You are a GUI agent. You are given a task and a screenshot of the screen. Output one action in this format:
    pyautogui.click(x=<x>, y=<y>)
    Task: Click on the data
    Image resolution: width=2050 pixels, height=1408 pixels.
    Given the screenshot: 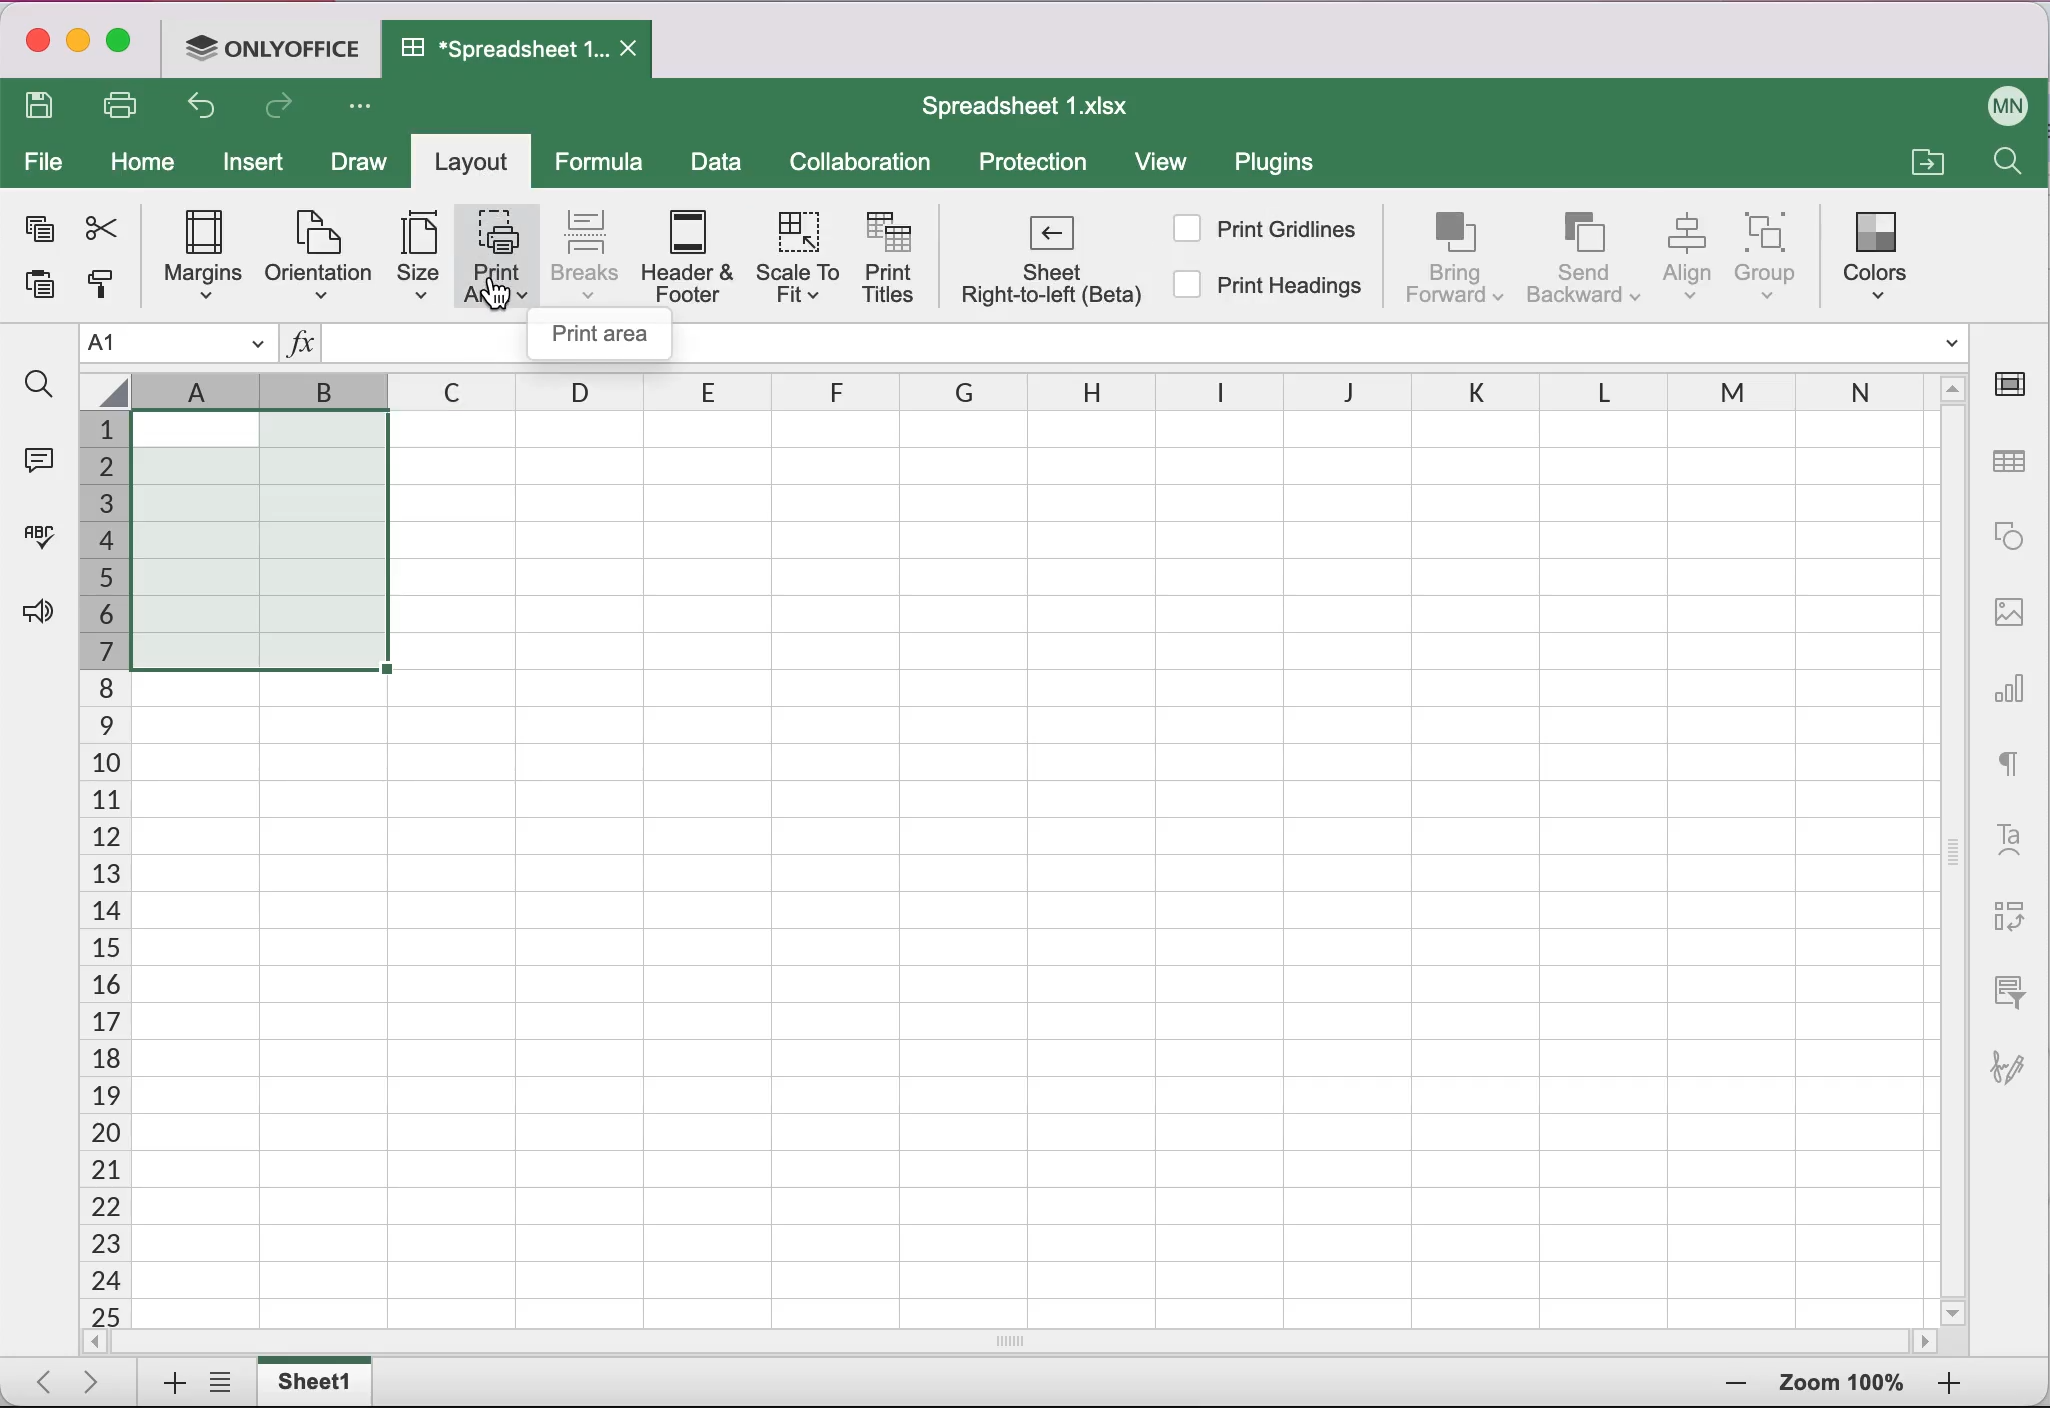 What is the action you would take?
    pyautogui.click(x=718, y=165)
    